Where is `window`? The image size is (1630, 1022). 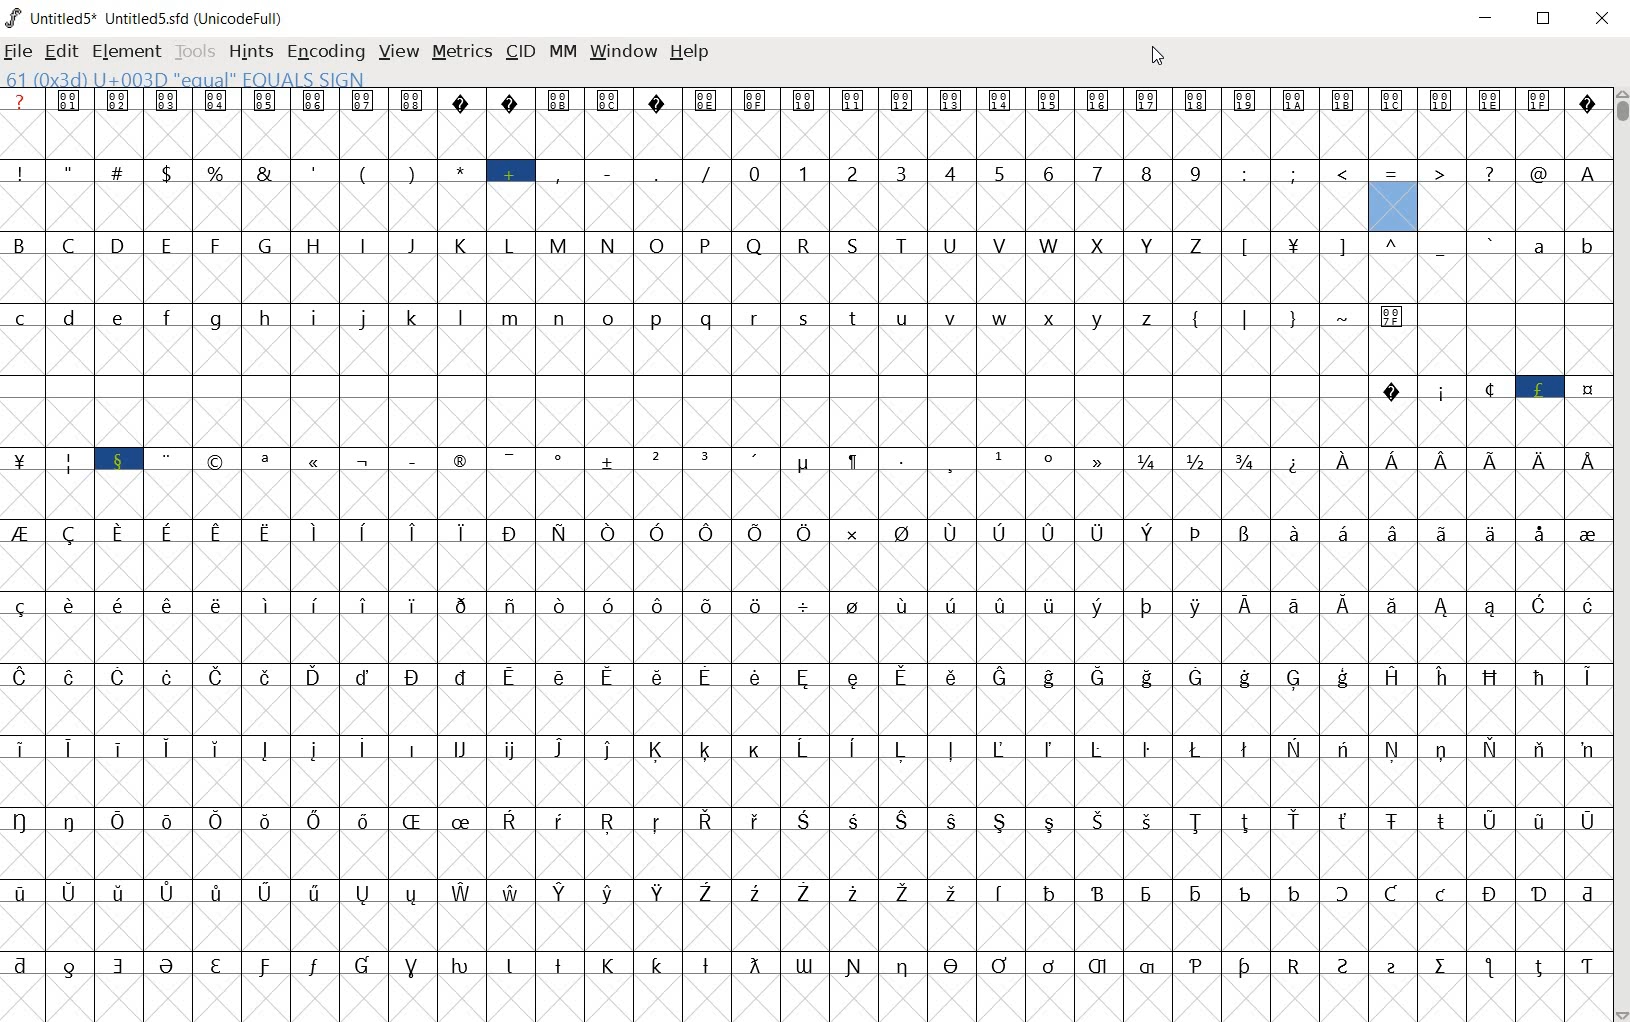 window is located at coordinates (622, 52).